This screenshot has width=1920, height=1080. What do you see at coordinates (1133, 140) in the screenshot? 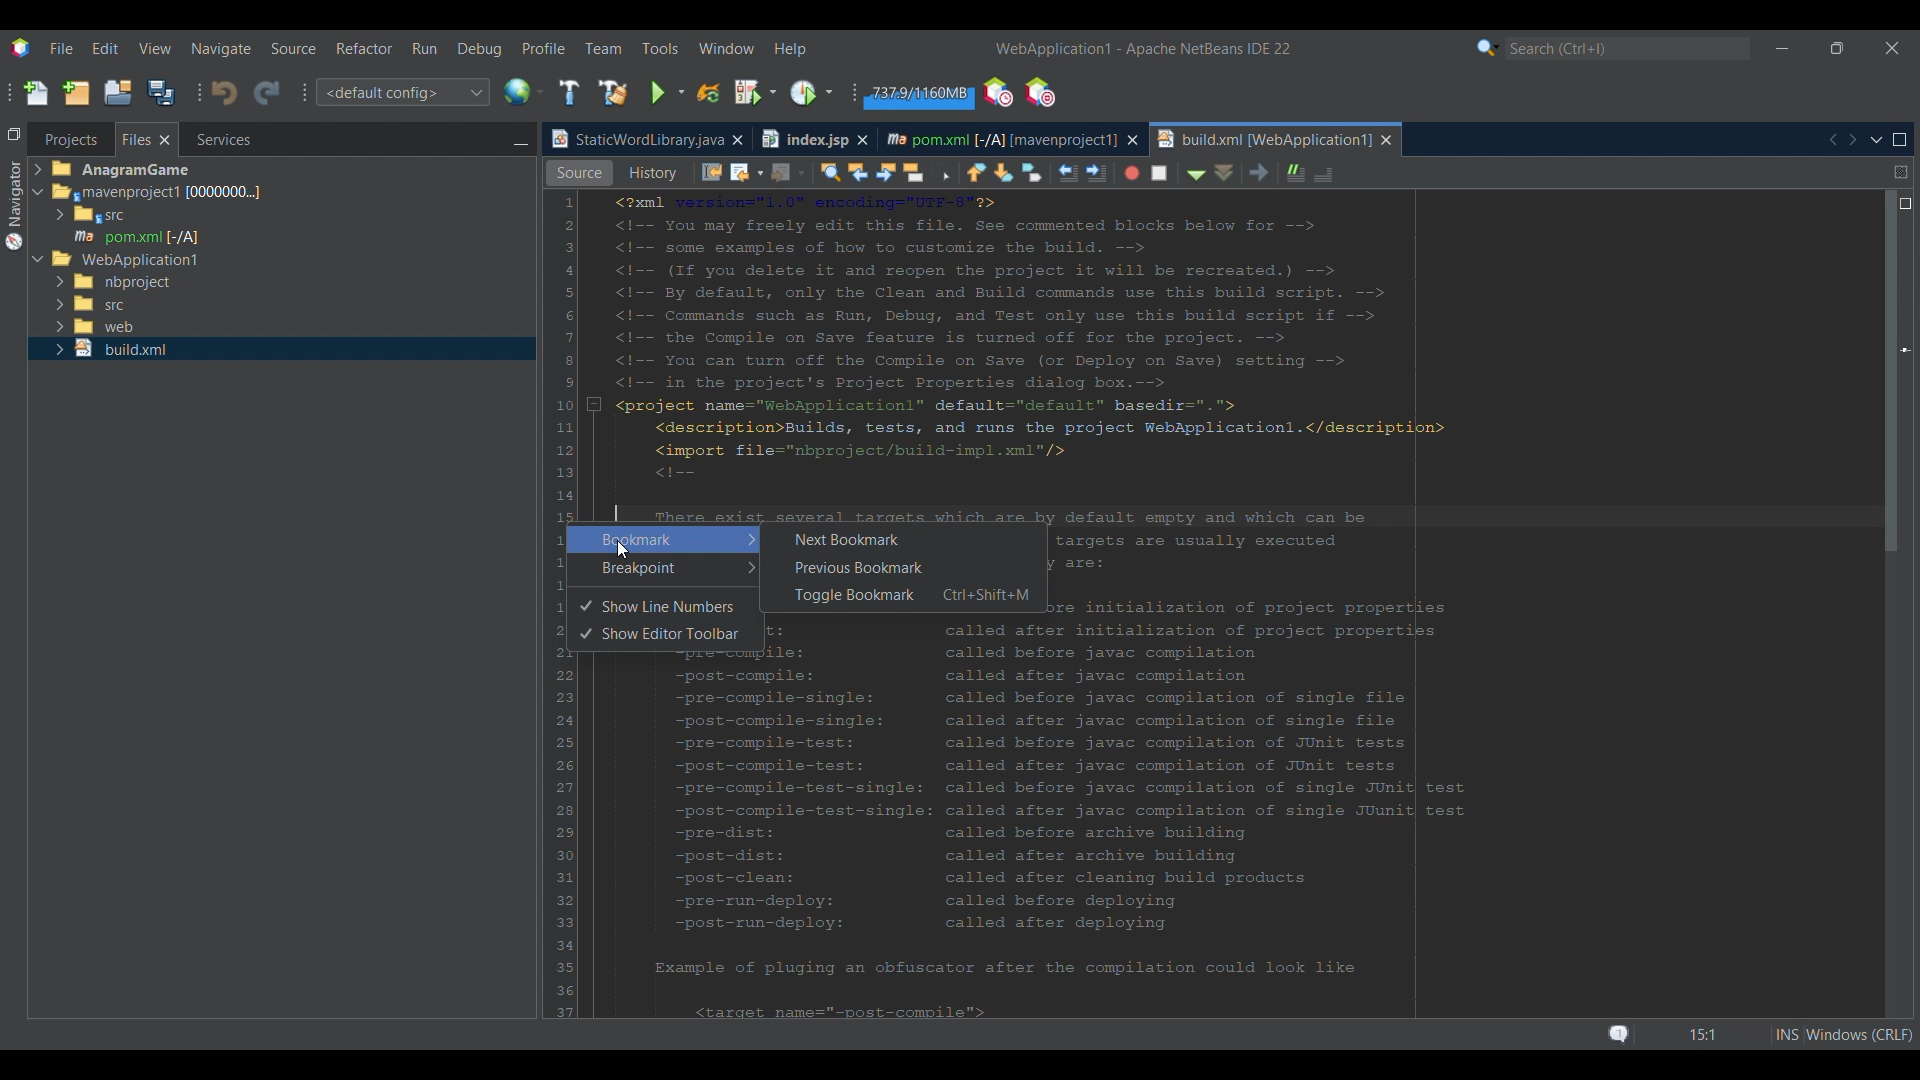
I see `Close tab` at bounding box center [1133, 140].